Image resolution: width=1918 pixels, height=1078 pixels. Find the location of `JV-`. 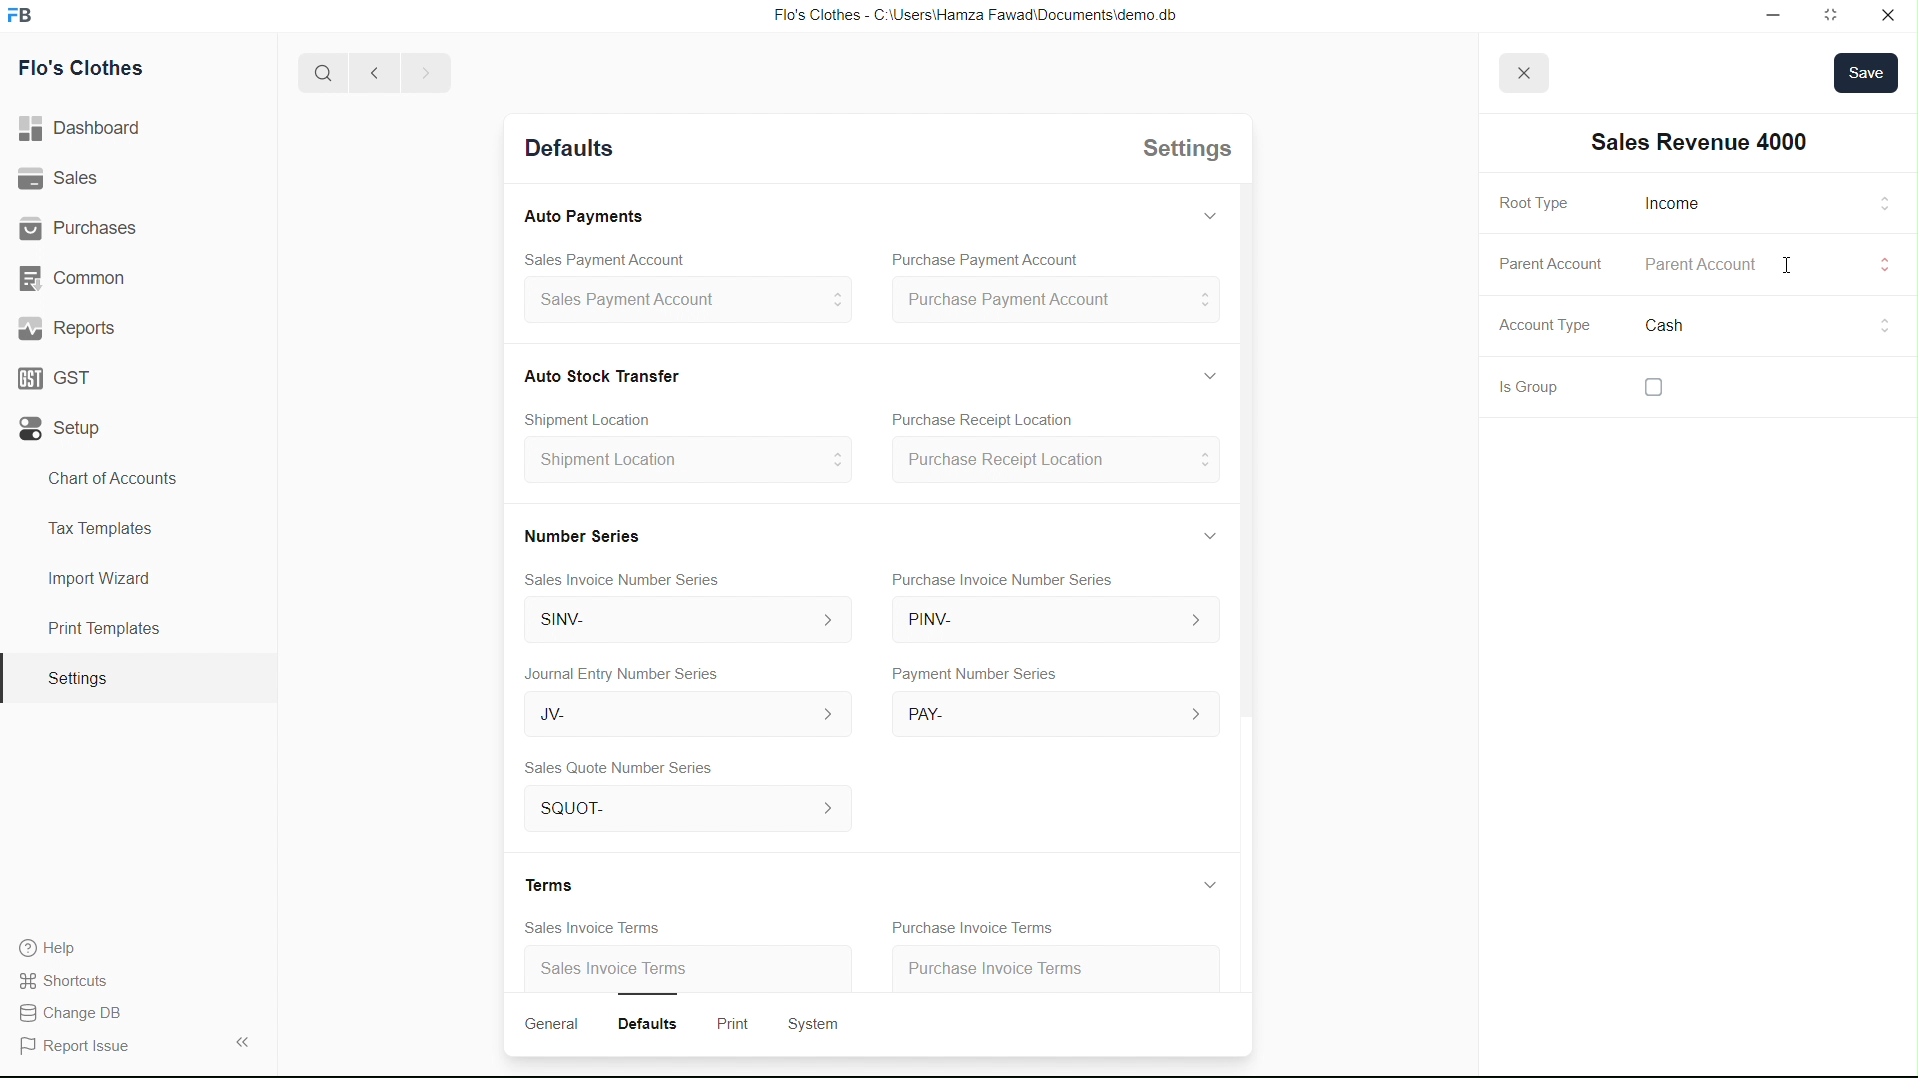

JV- is located at coordinates (676, 716).